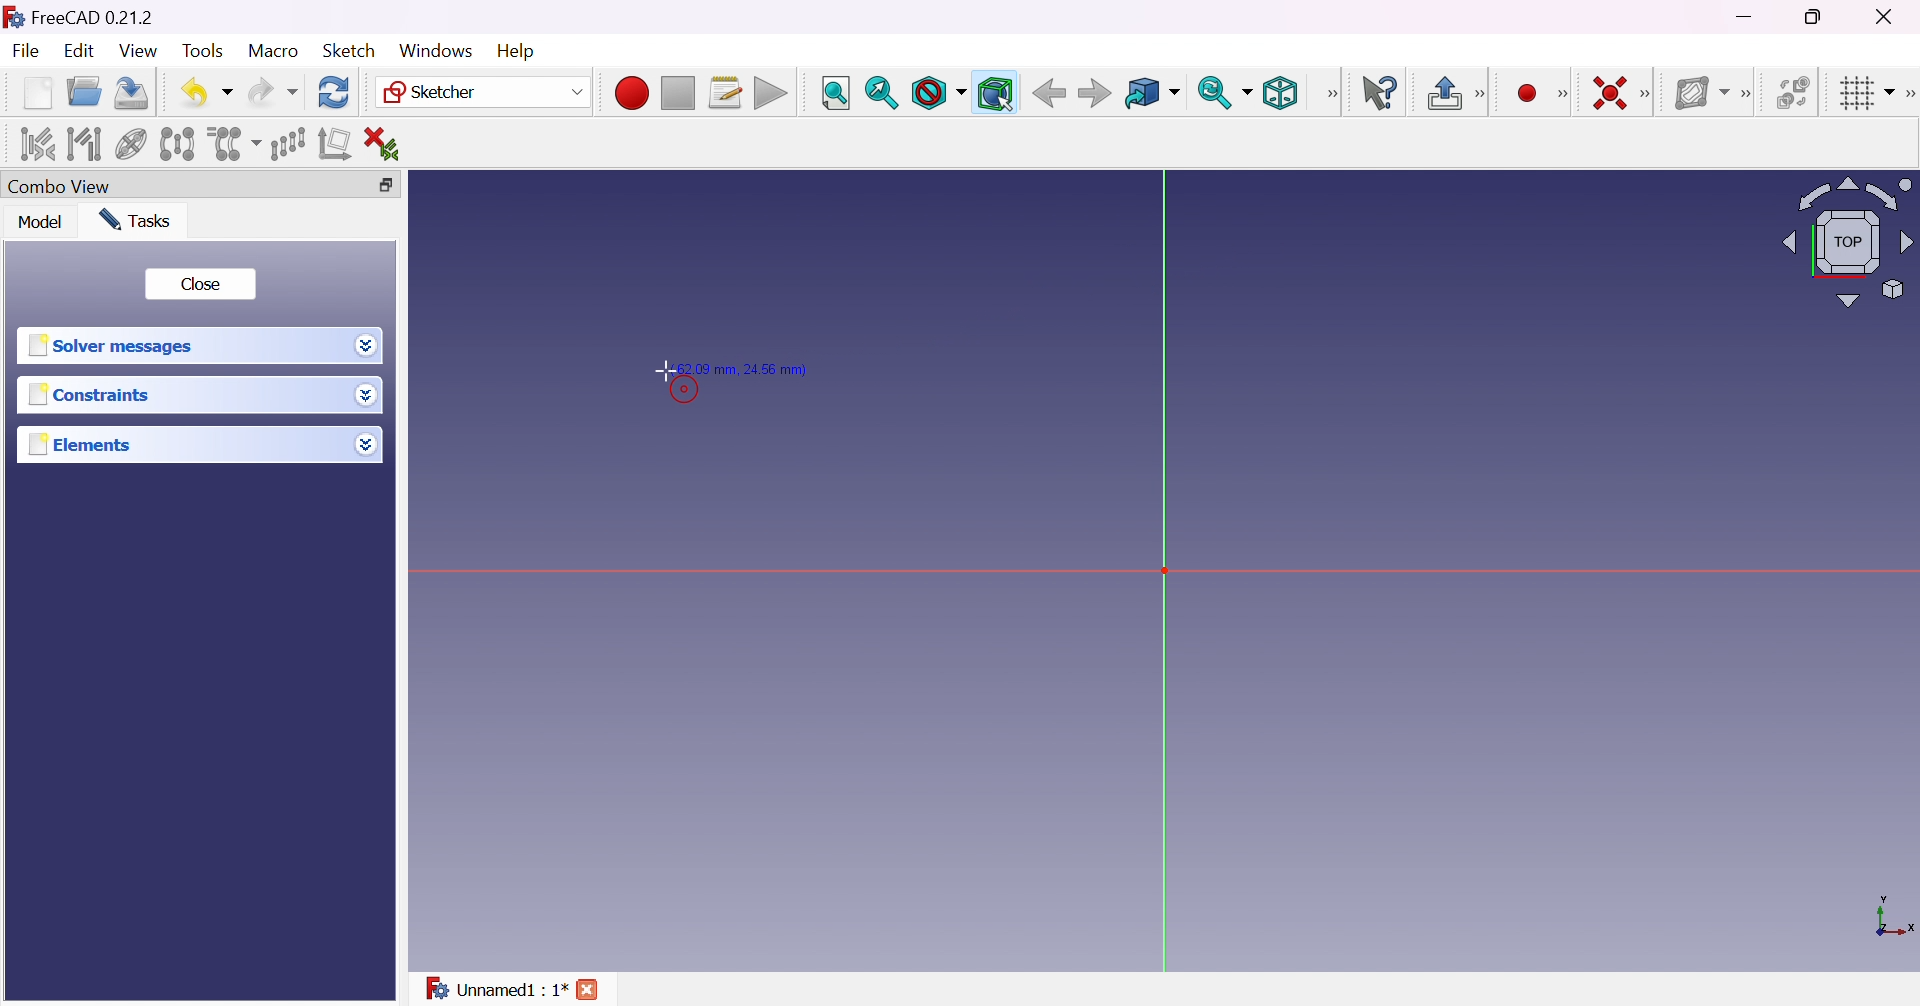 The width and height of the screenshot is (1920, 1006). I want to click on Undo, so click(207, 92).